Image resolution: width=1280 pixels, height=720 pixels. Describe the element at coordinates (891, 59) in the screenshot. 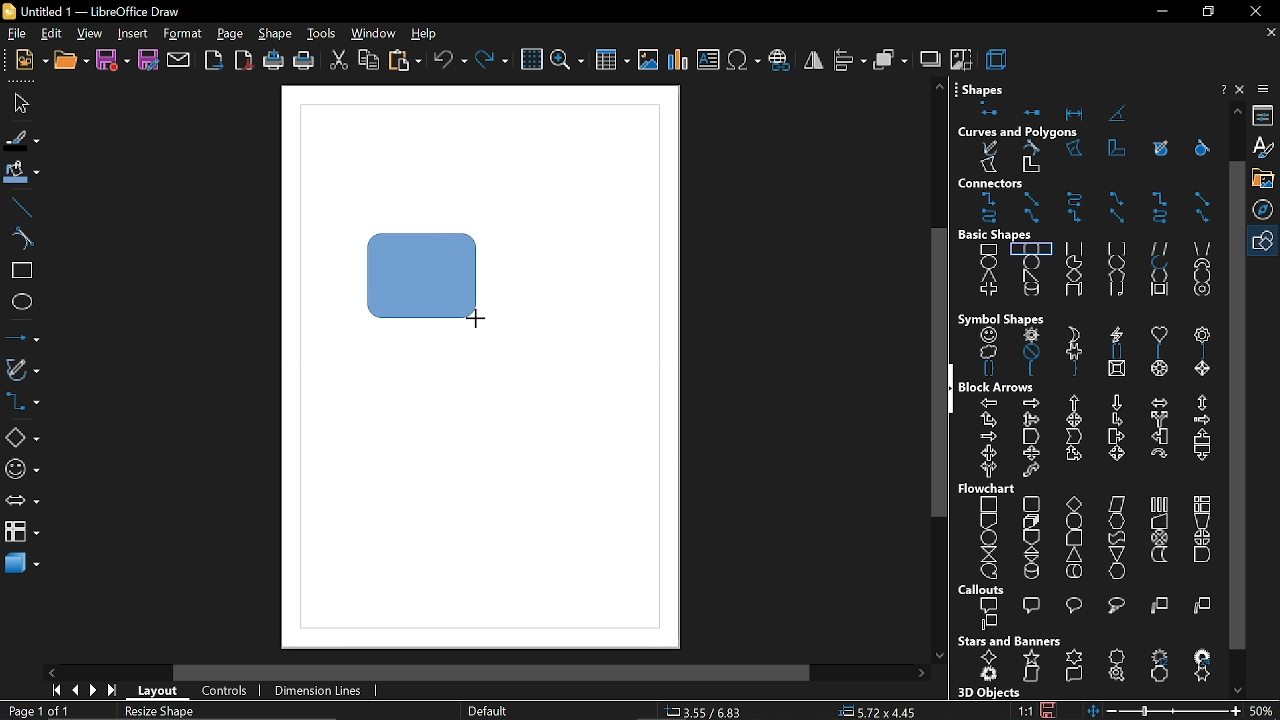

I see `arrange` at that location.